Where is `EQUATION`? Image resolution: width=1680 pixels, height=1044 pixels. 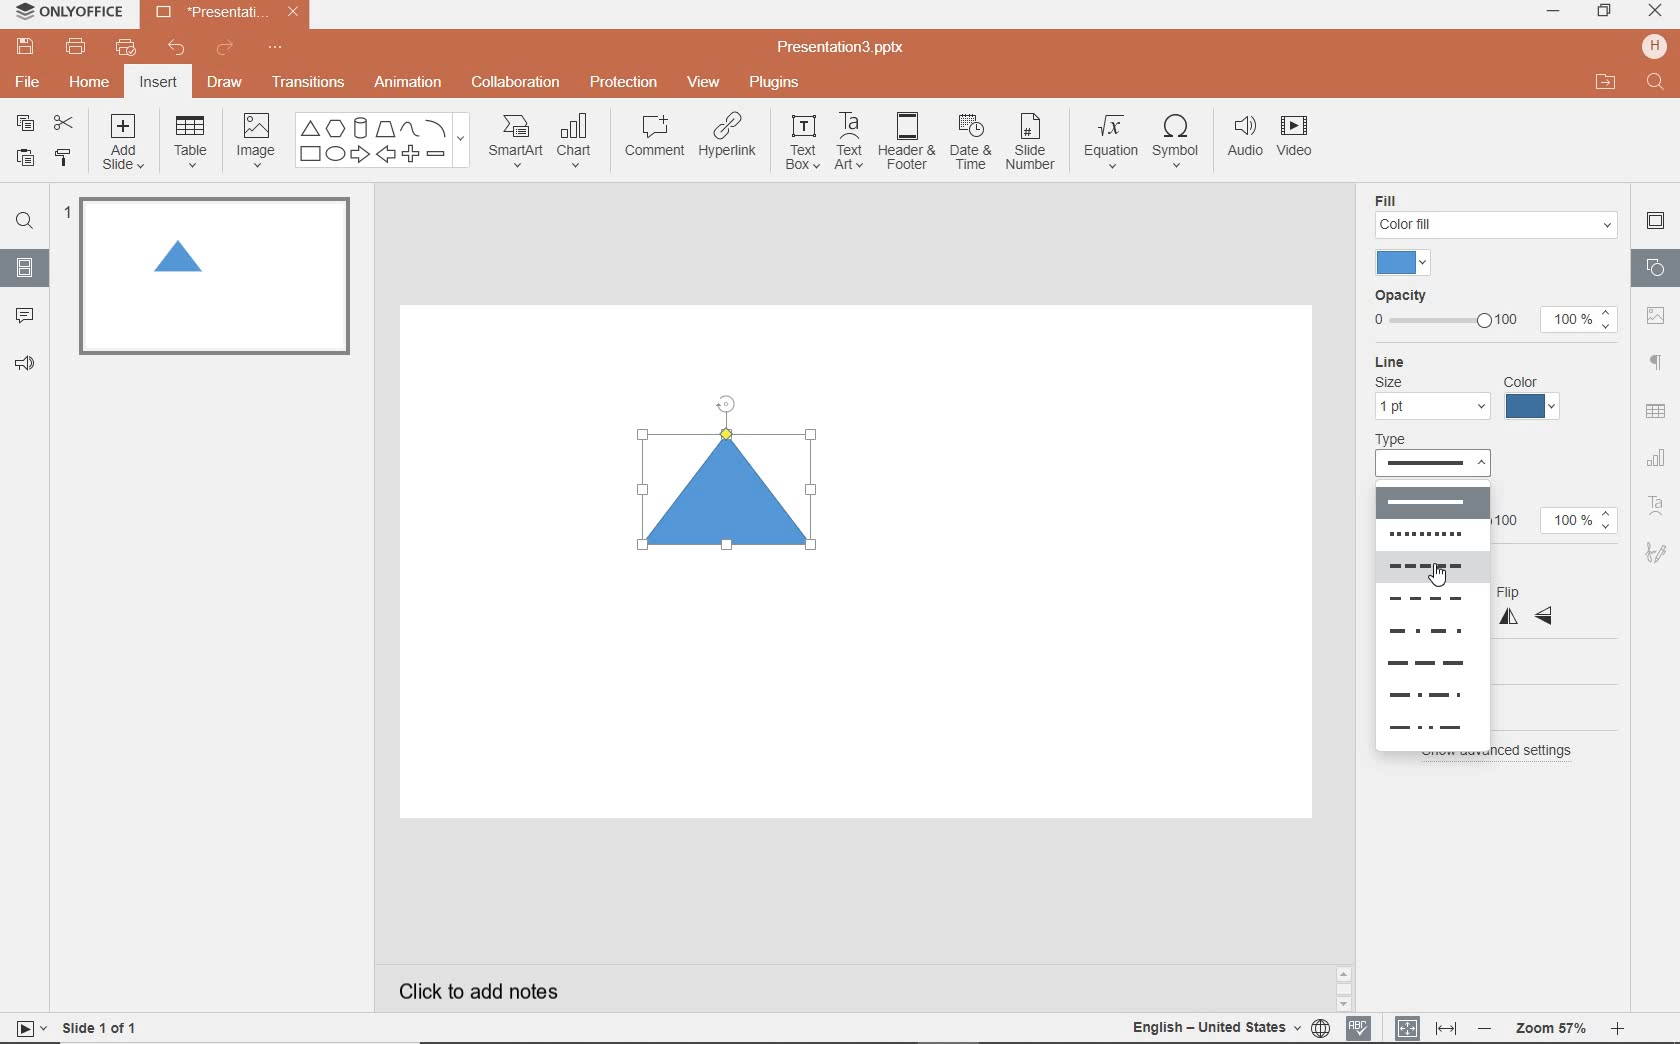
EQUATION is located at coordinates (1112, 145).